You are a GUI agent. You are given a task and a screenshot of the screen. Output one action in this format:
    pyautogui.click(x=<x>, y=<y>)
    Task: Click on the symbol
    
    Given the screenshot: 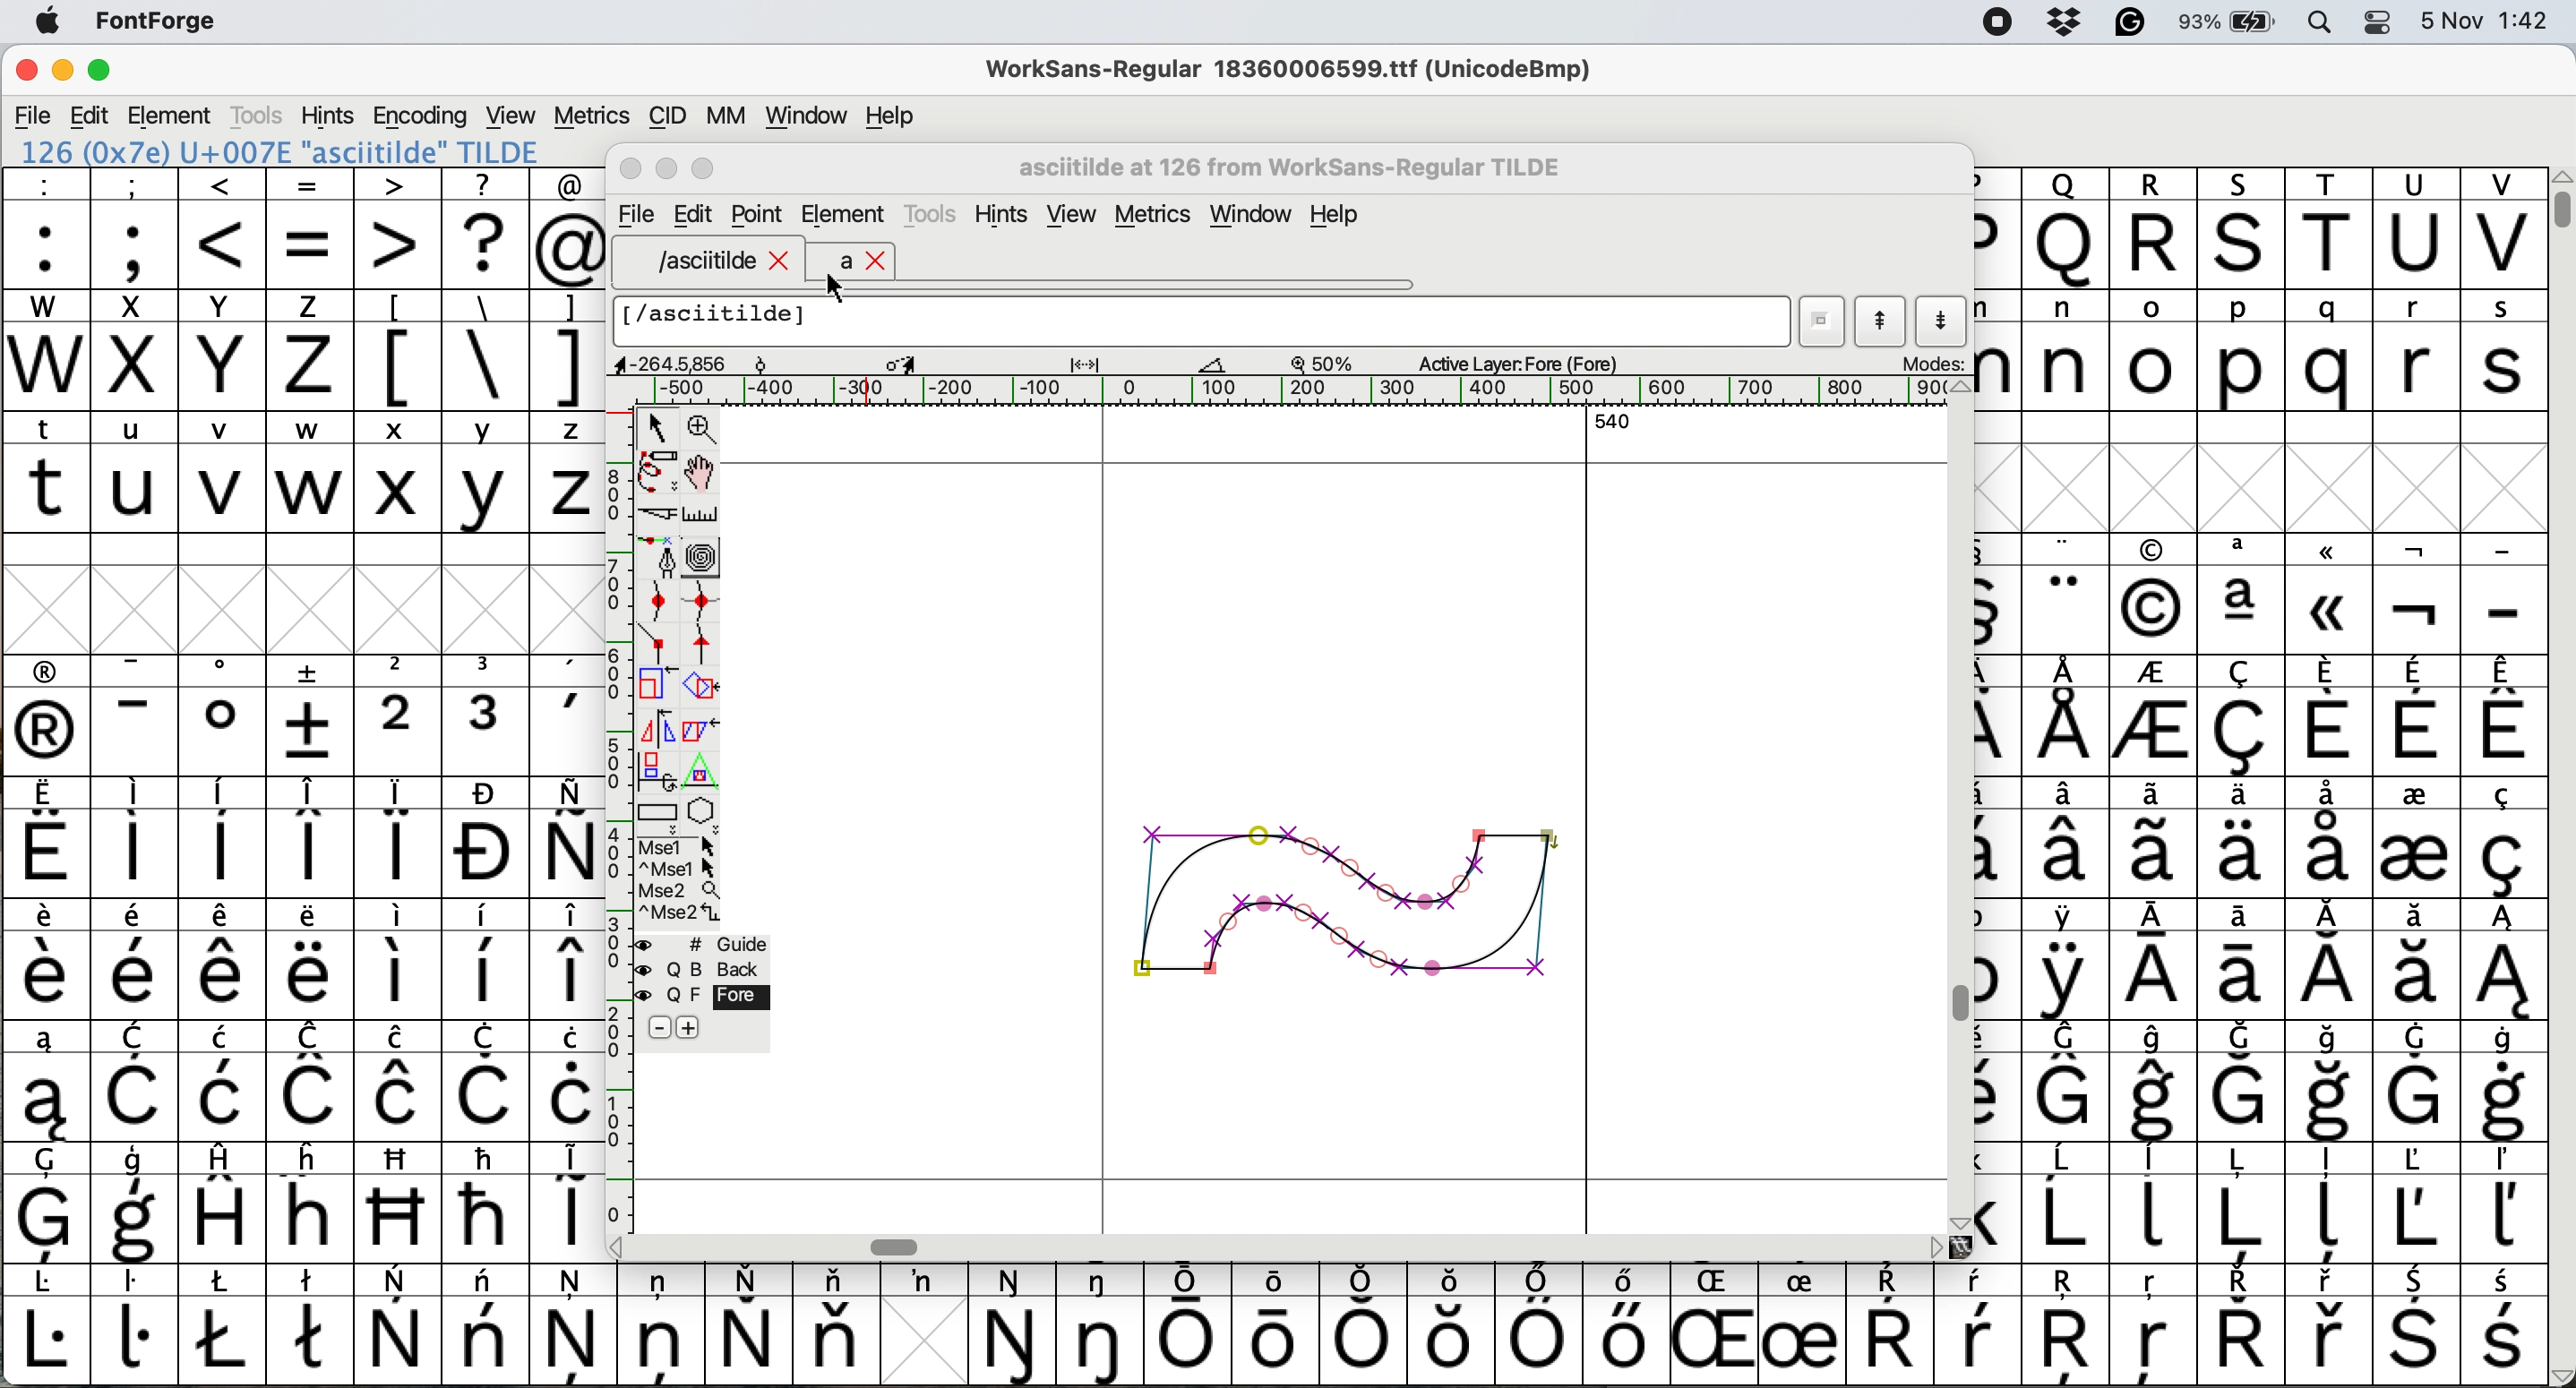 What is the action you would take?
    pyautogui.click(x=2417, y=1080)
    